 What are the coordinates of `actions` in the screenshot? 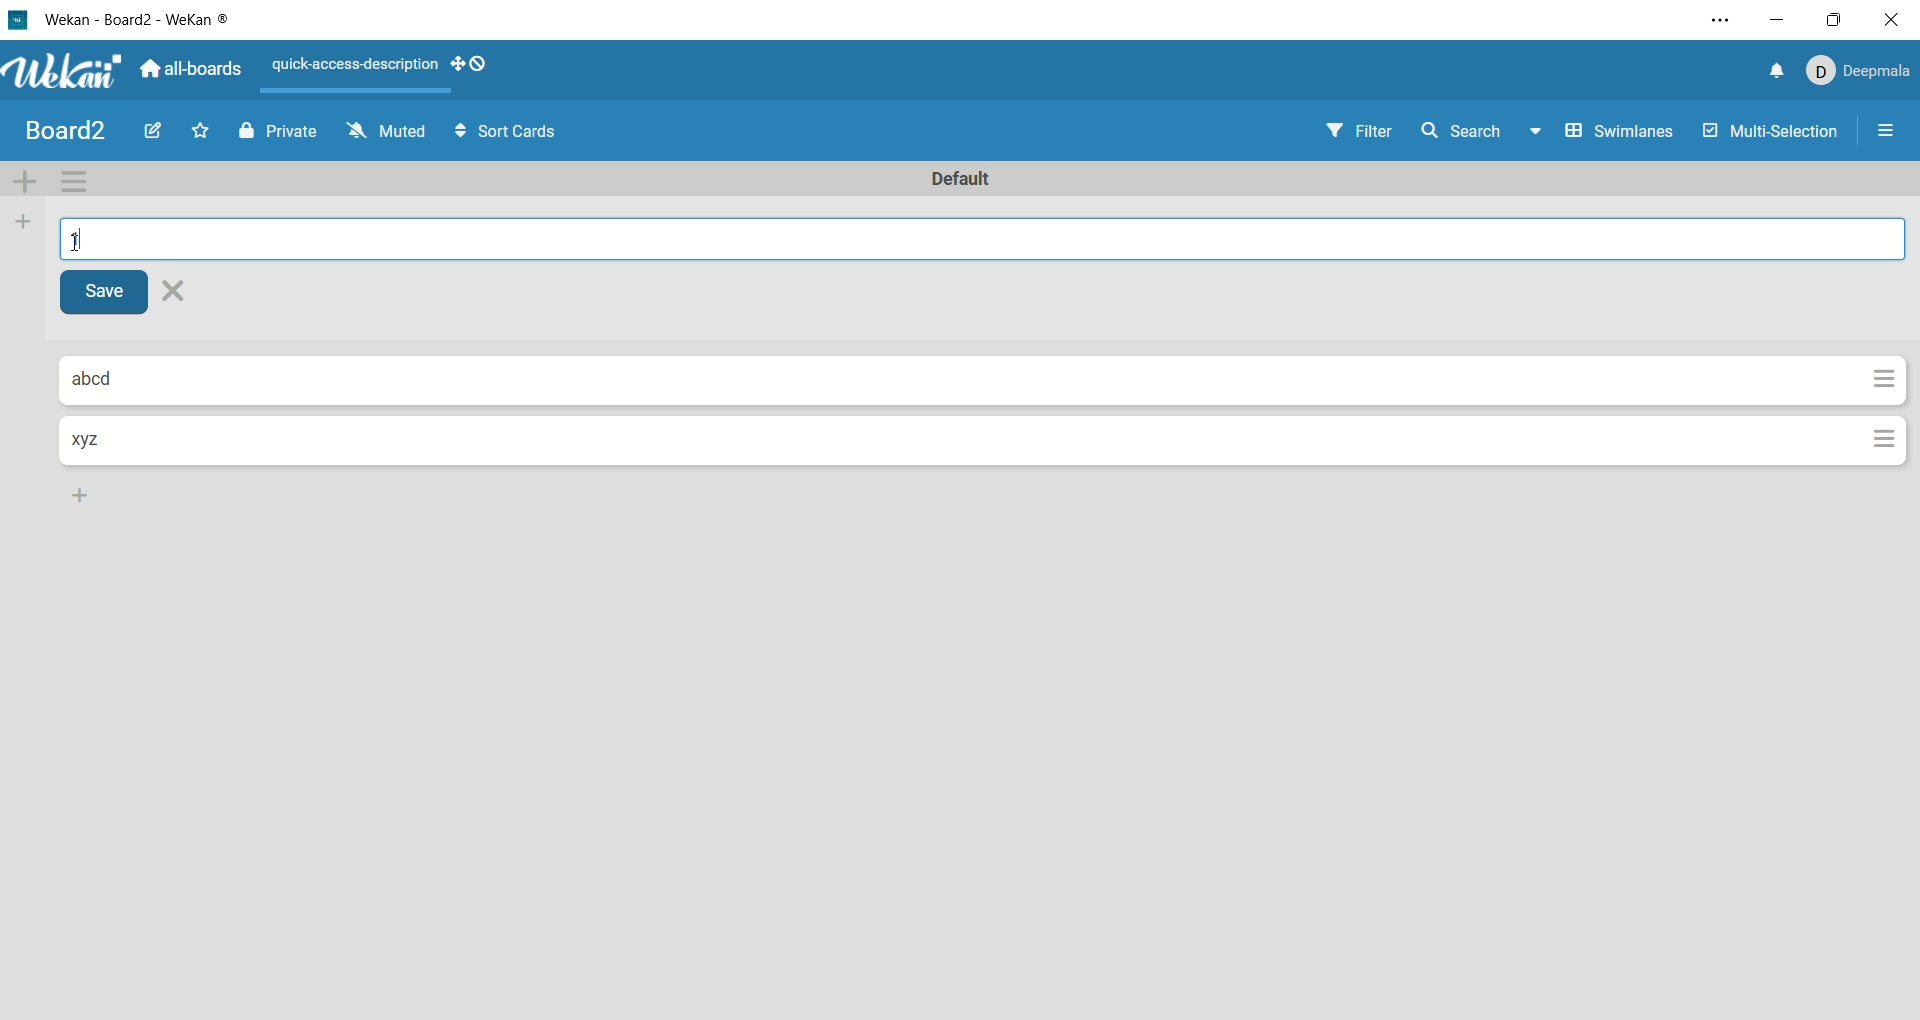 It's located at (1878, 414).